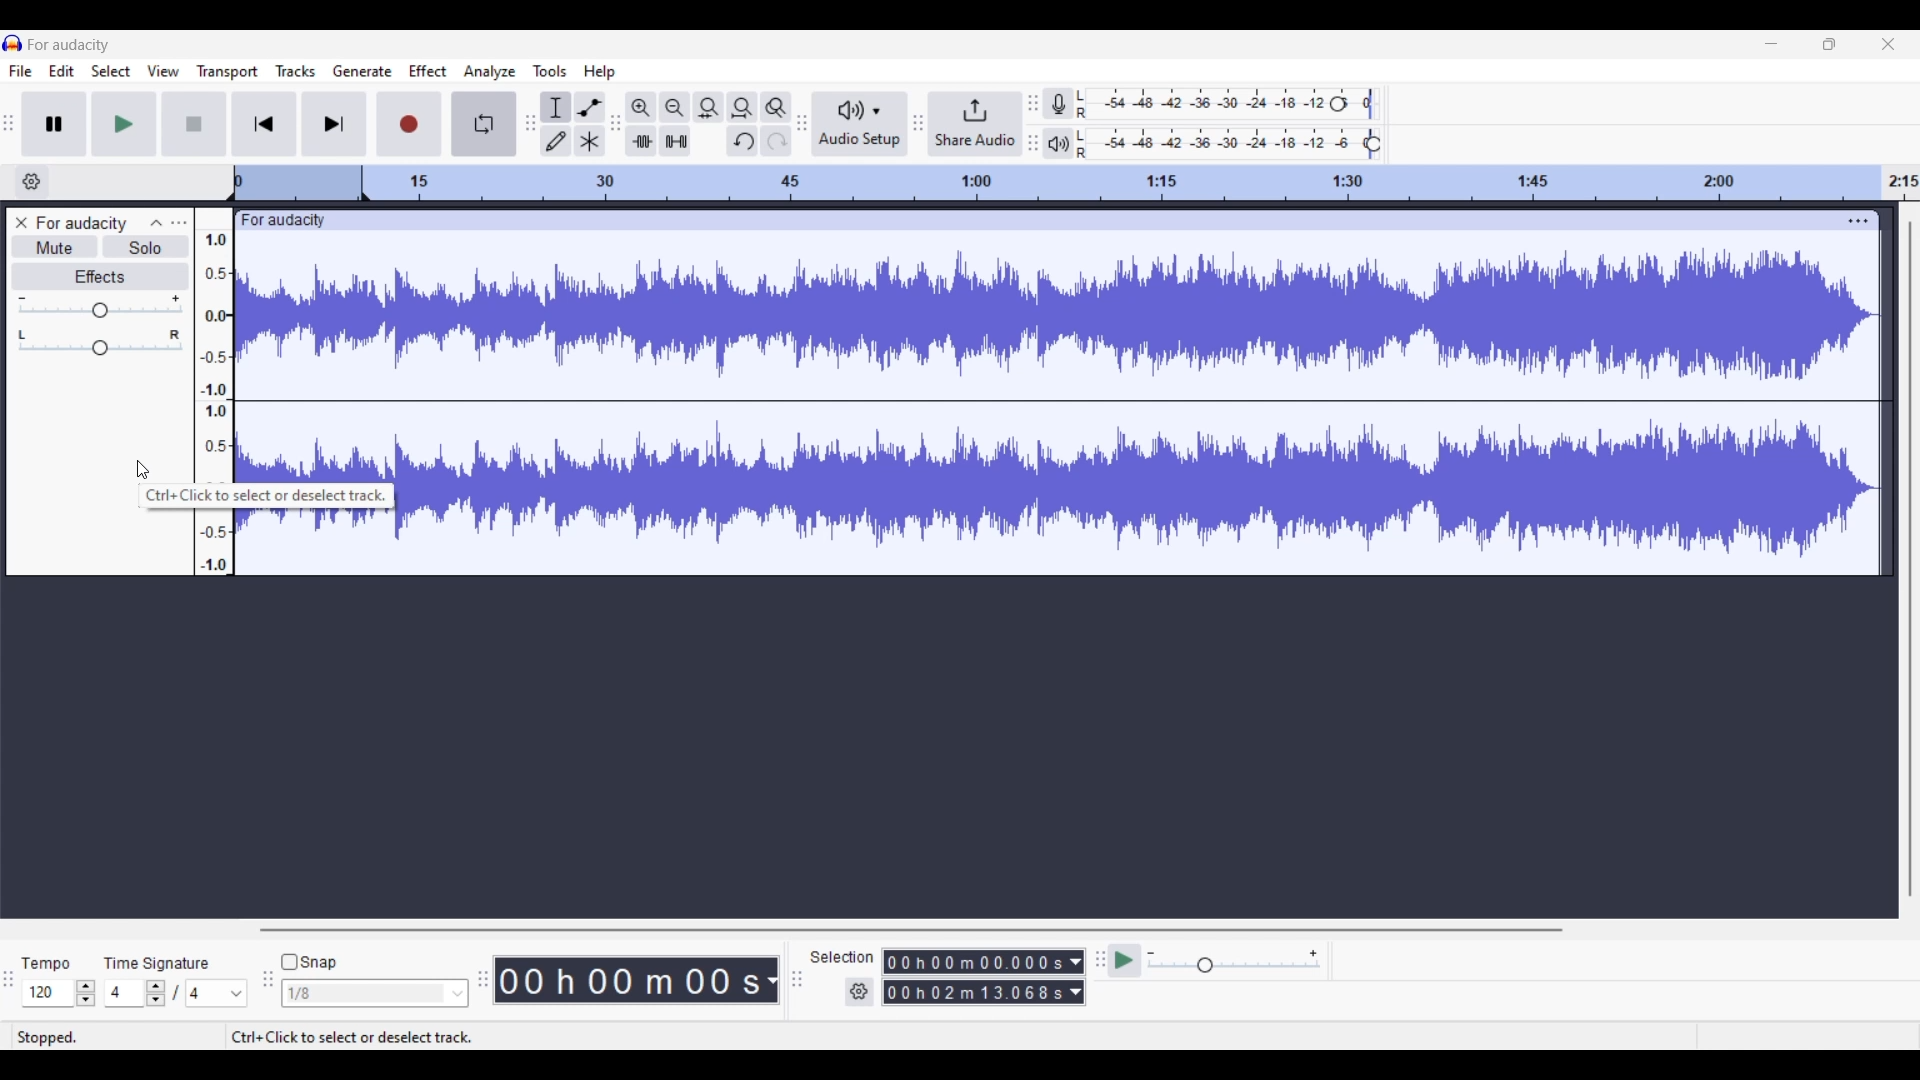 The width and height of the screenshot is (1920, 1080). What do you see at coordinates (54, 247) in the screenshot?
I see `Mute` at bounding box center [54, 247].